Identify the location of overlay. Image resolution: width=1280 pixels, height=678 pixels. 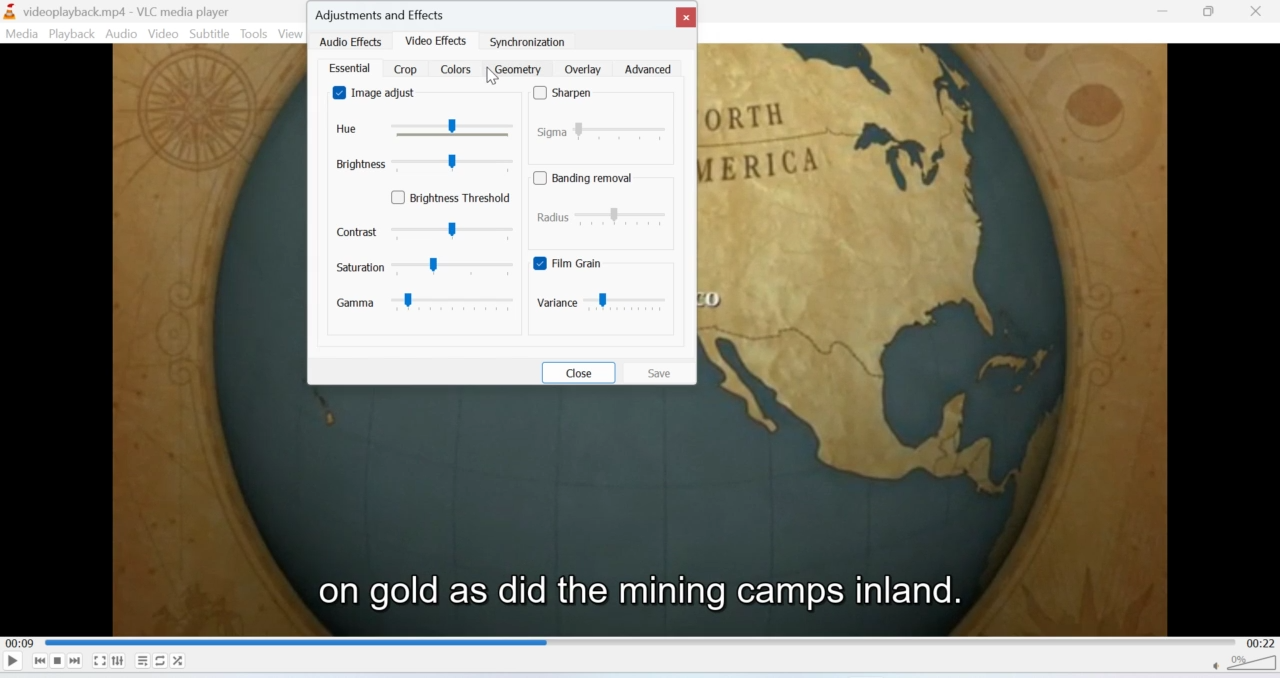
(580, 69).